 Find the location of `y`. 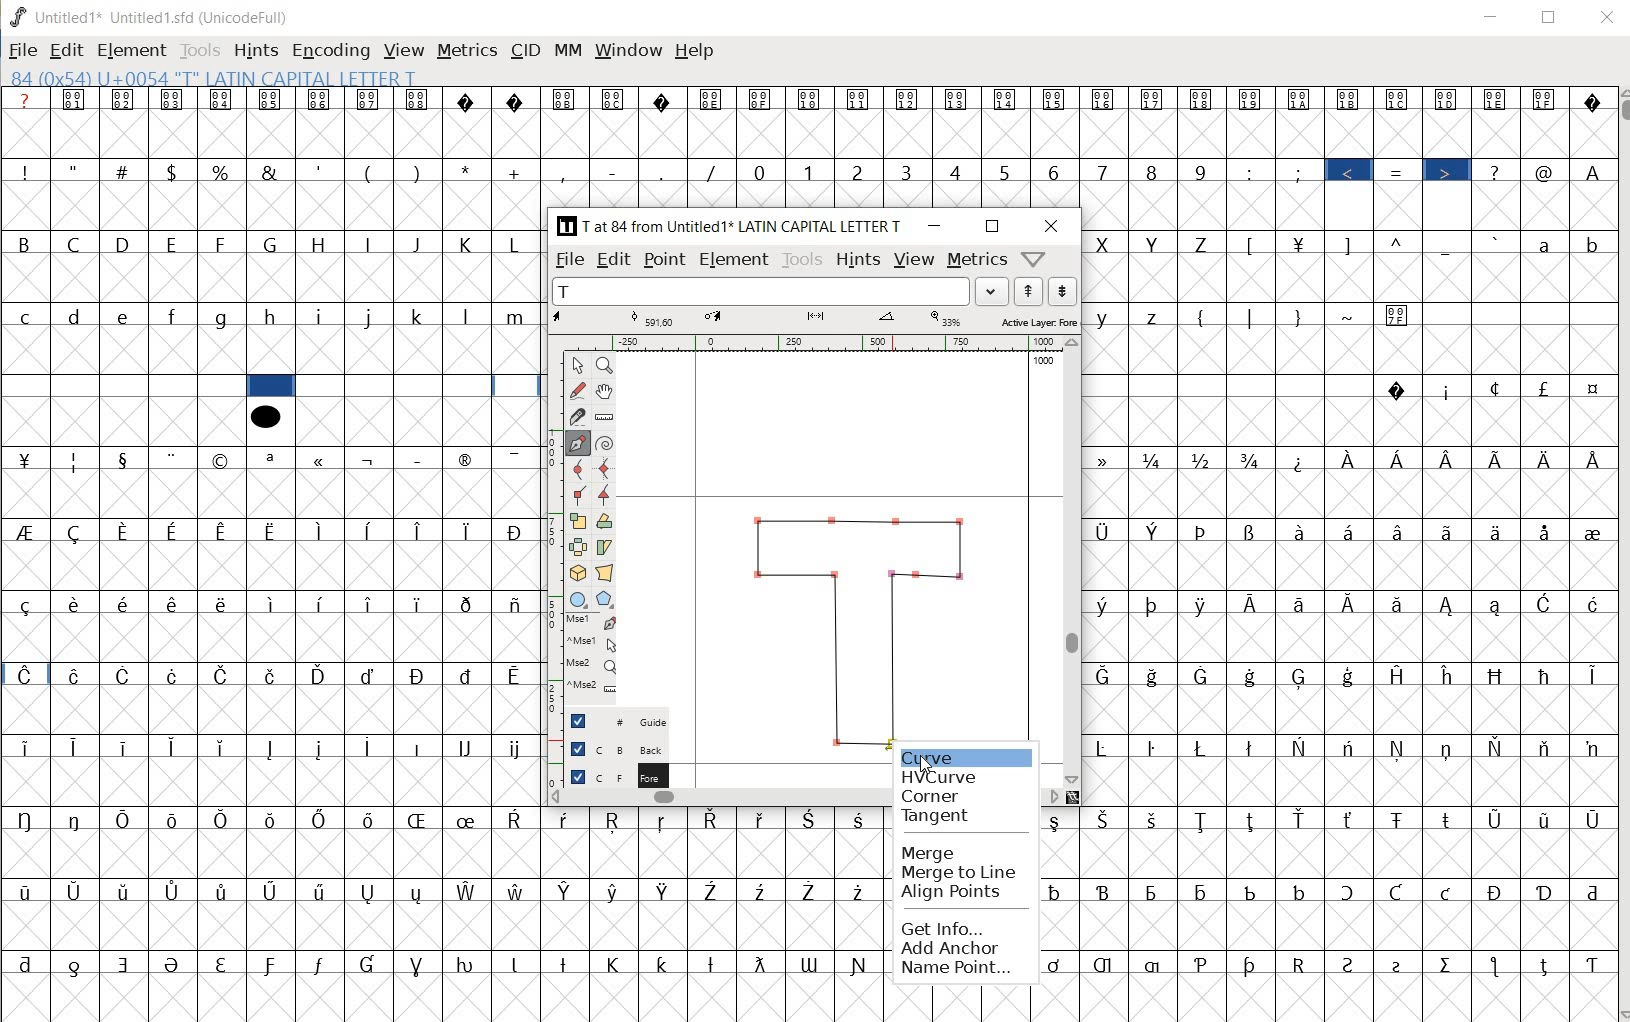

y is located at coordinates (1108, 318).